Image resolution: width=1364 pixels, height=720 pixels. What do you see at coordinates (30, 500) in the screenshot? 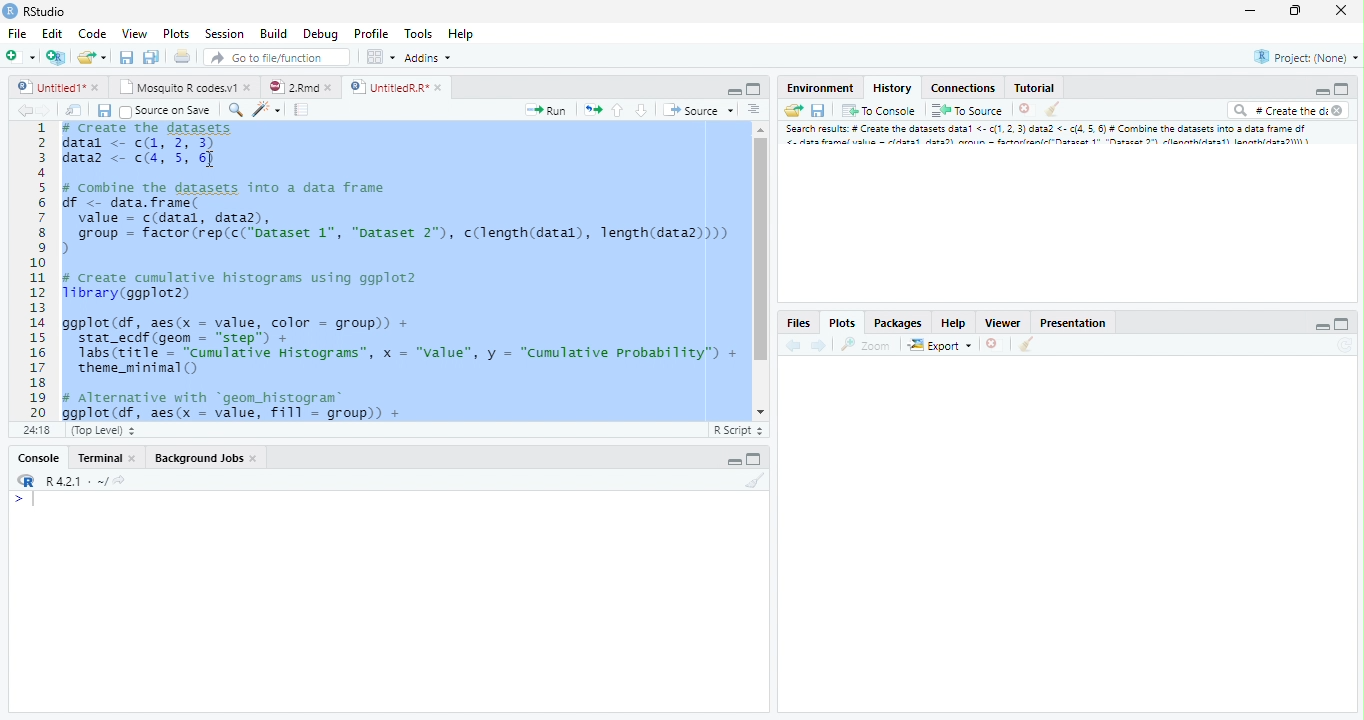
I see `Input cursor` at bounding box center [30, 500].